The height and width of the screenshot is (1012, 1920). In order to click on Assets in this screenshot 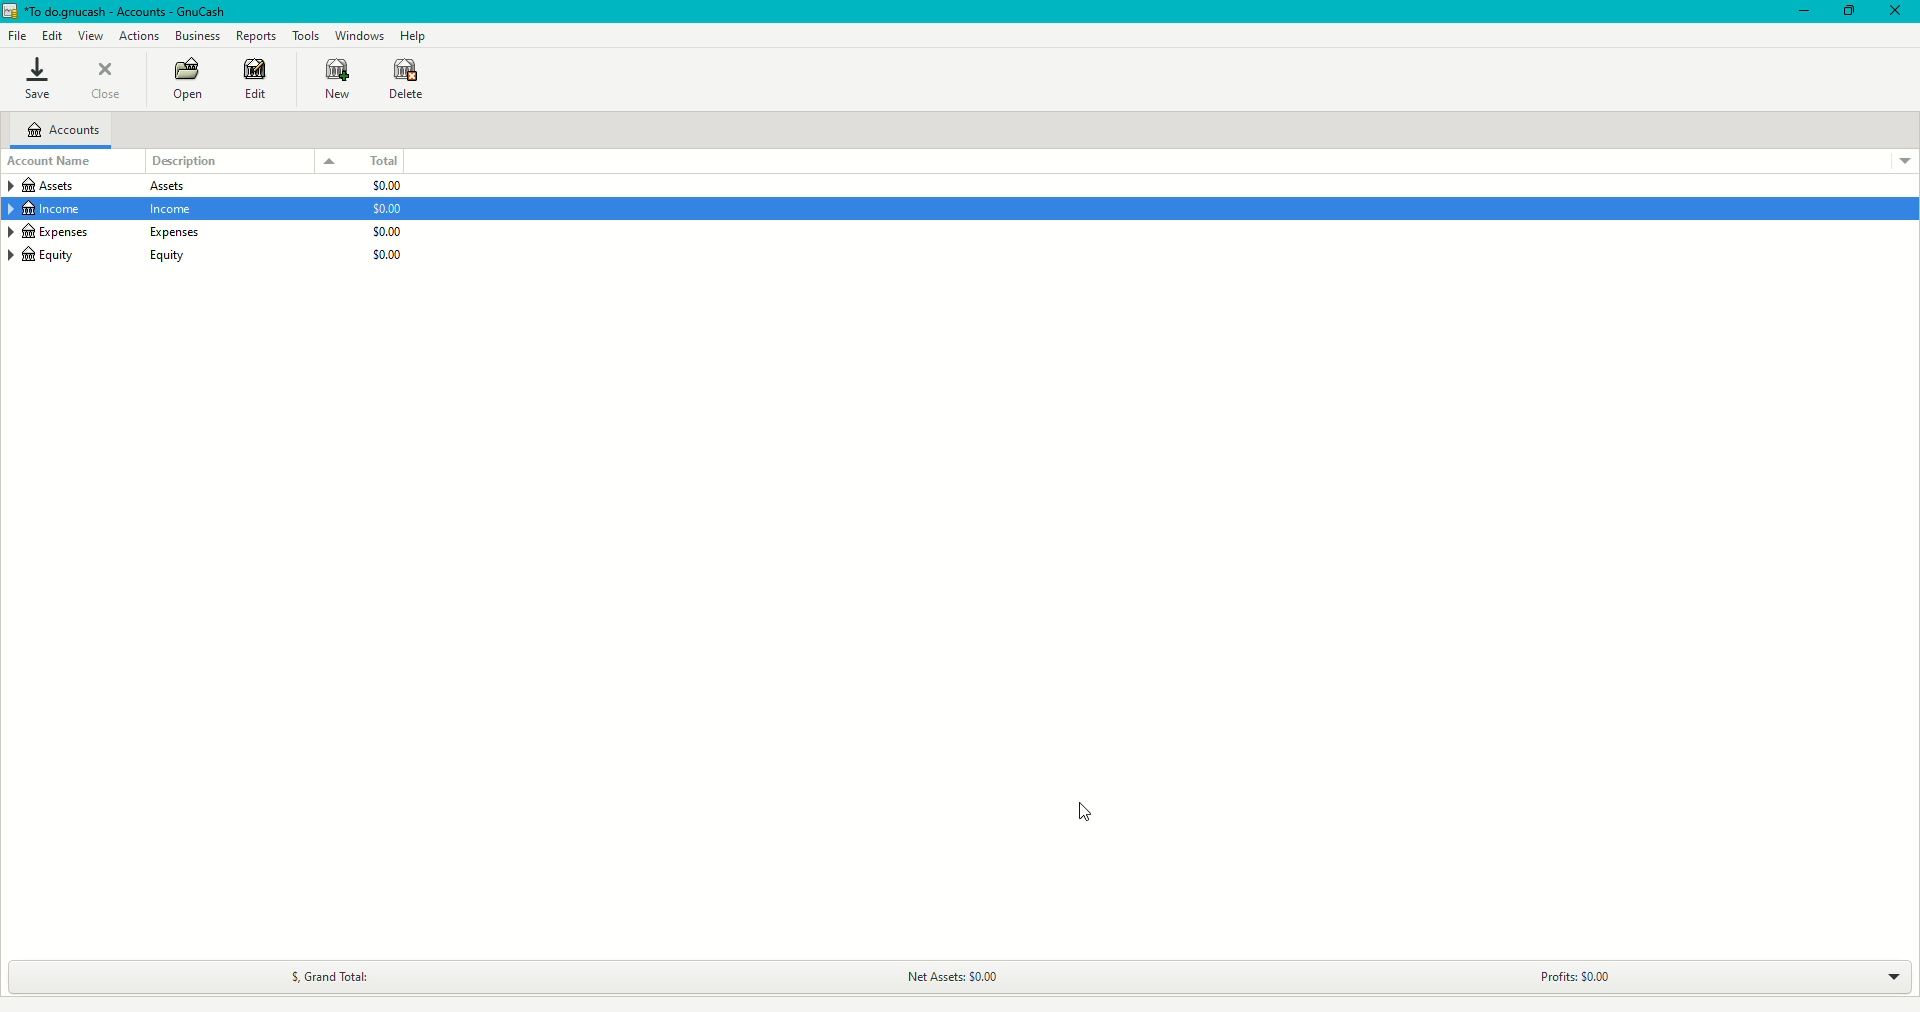, I will do `click(110, 185)`.